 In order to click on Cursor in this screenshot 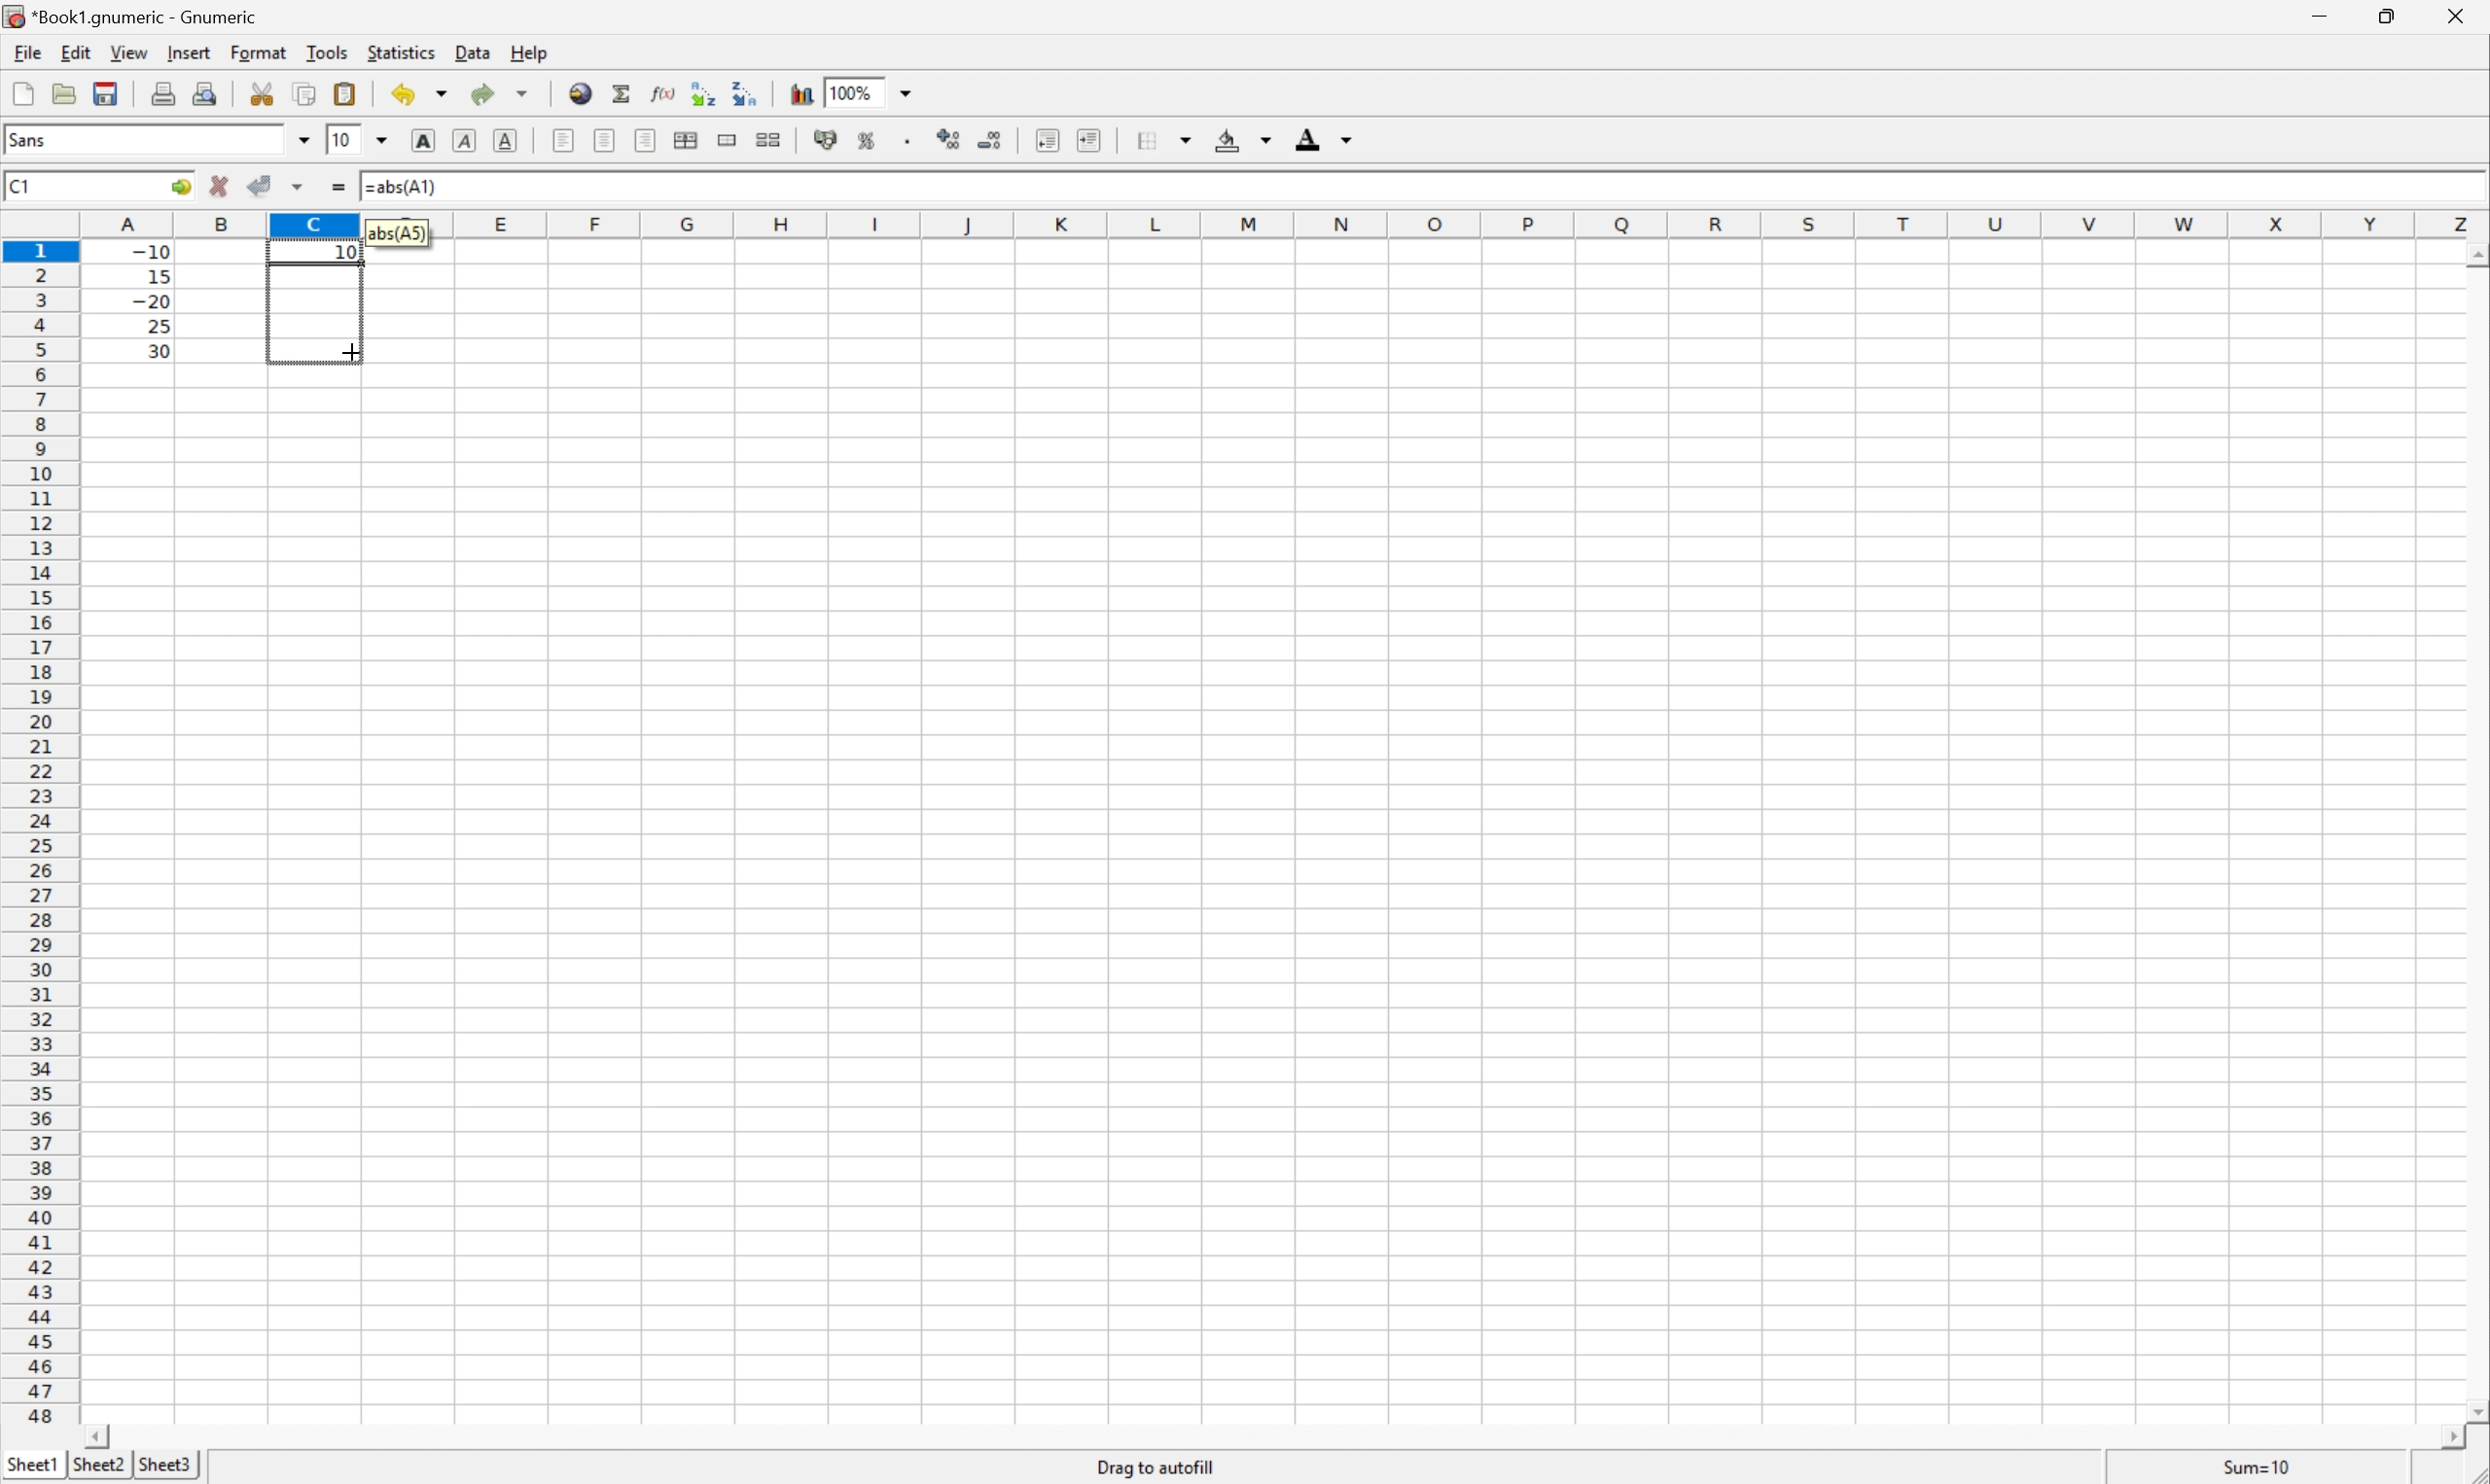, I will do `click(349, 349)`.